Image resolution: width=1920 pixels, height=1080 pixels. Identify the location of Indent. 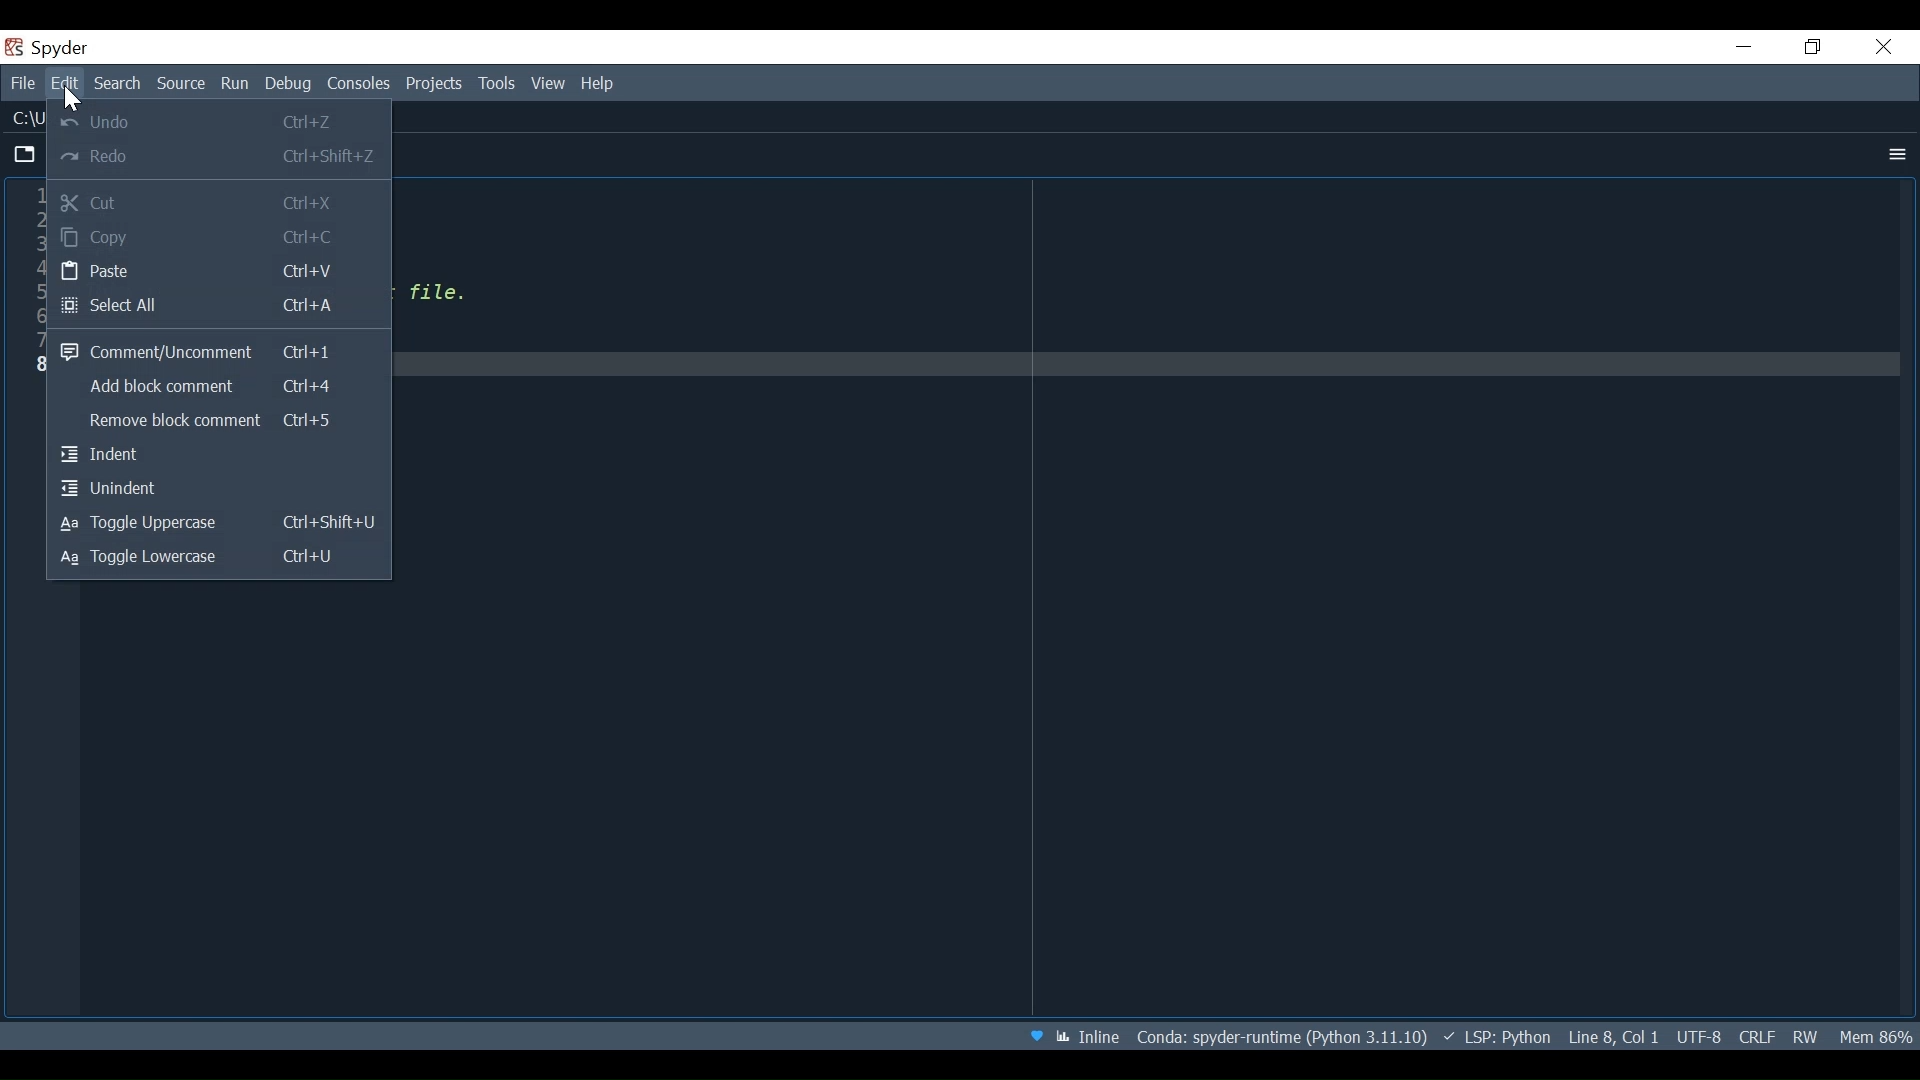
(218, 456).